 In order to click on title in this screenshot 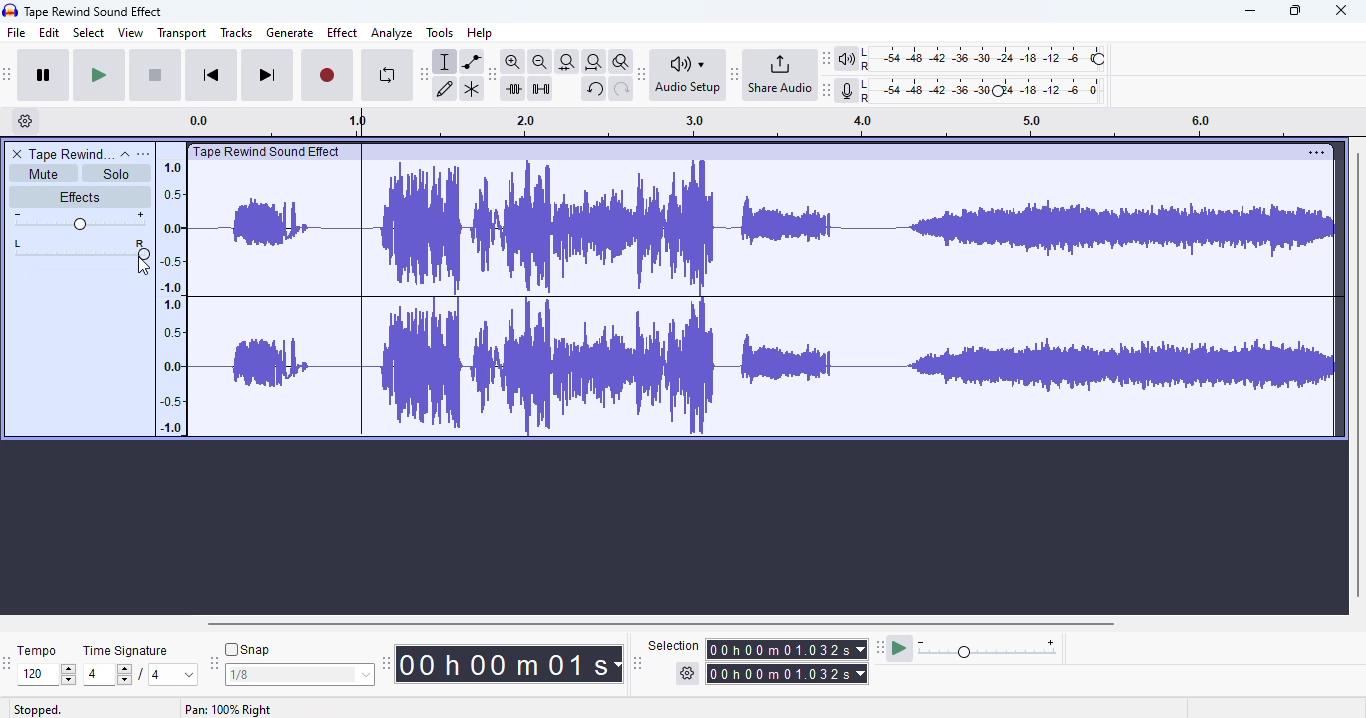, I will do `click(94, 12)`.